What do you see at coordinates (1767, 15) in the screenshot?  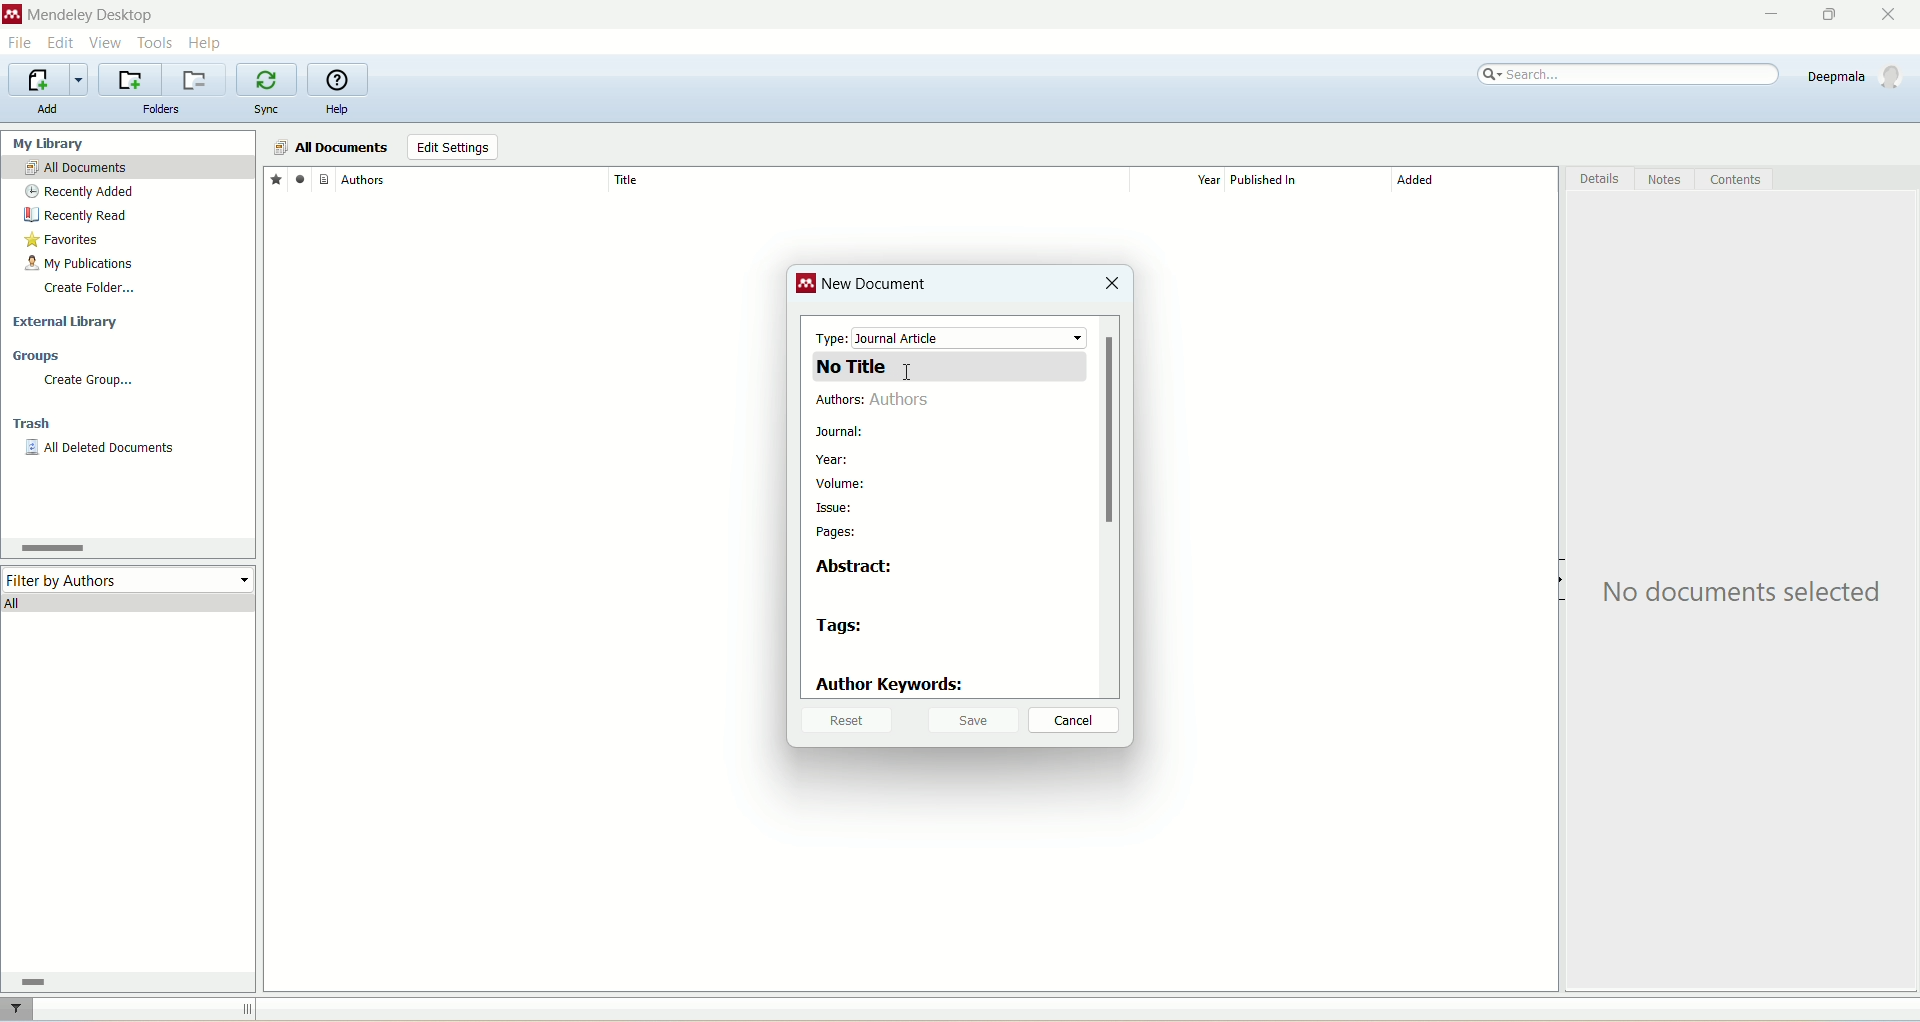 I see `minimize` at bounding box center [1767, 15].